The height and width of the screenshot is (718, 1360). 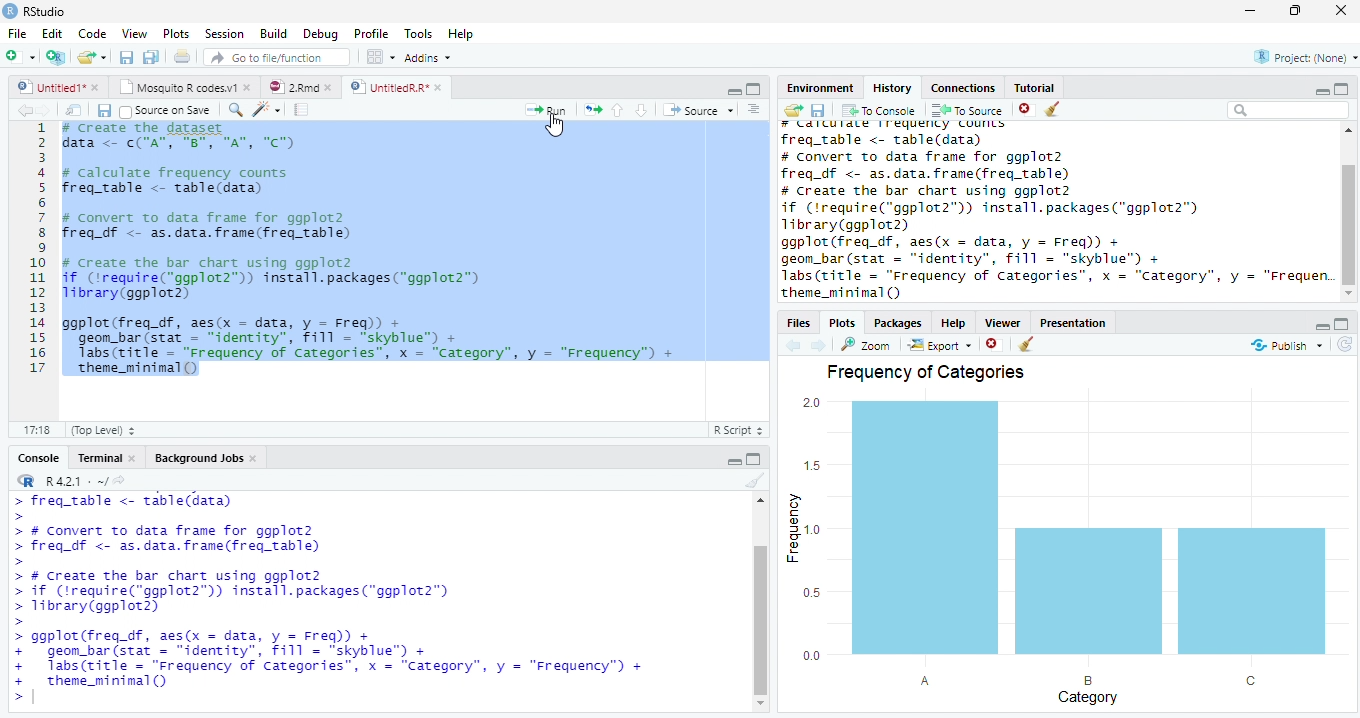 What do you see at coordinates (104, 110) in the screenshot?
I see `Save` at bounding box center [104, 110].